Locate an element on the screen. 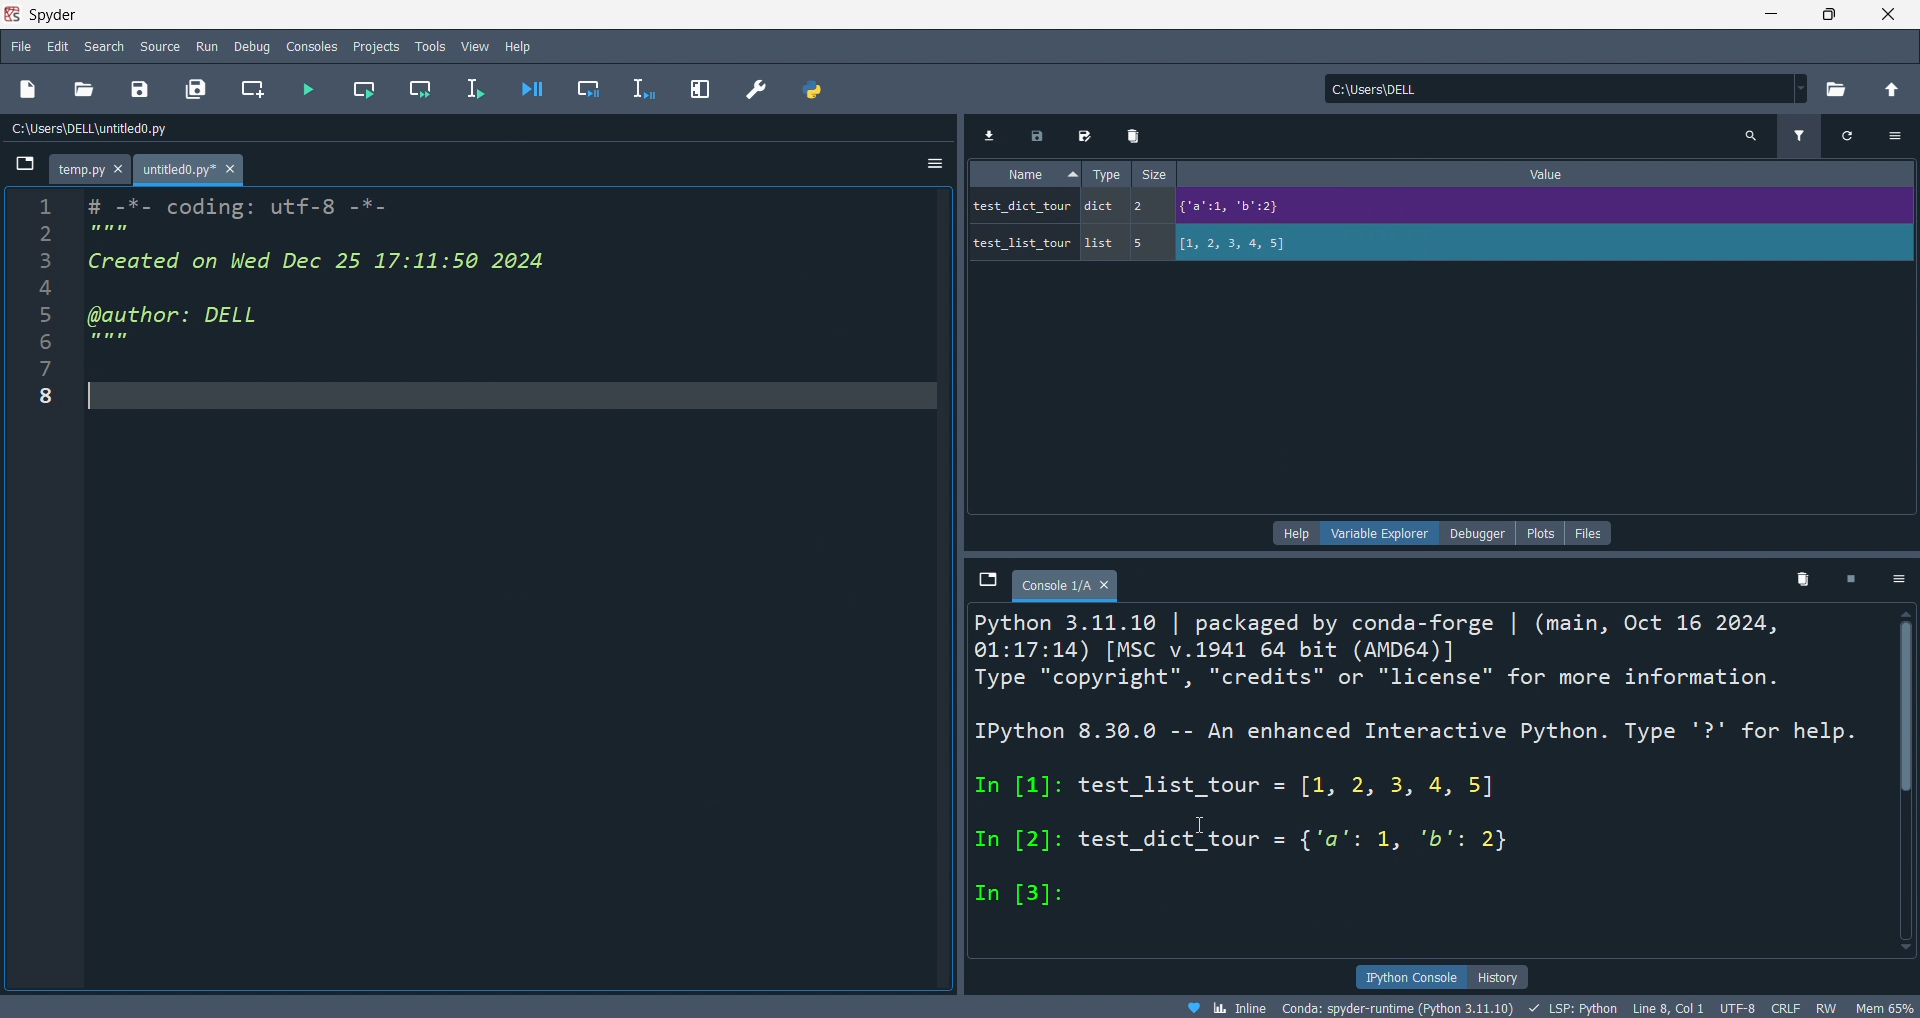  UTF-8 is located at coordinates (1741, 1005).